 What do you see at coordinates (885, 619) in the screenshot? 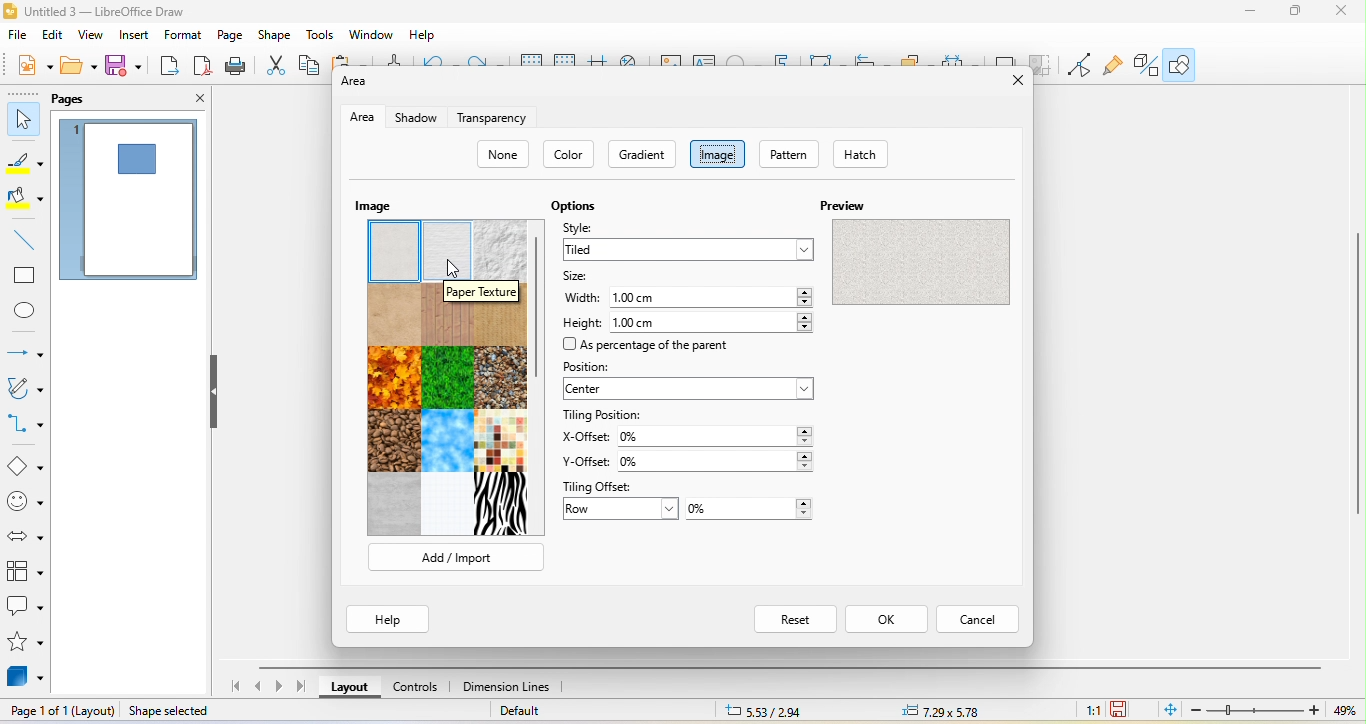
I see `ok` at bounding box center [885, 619].